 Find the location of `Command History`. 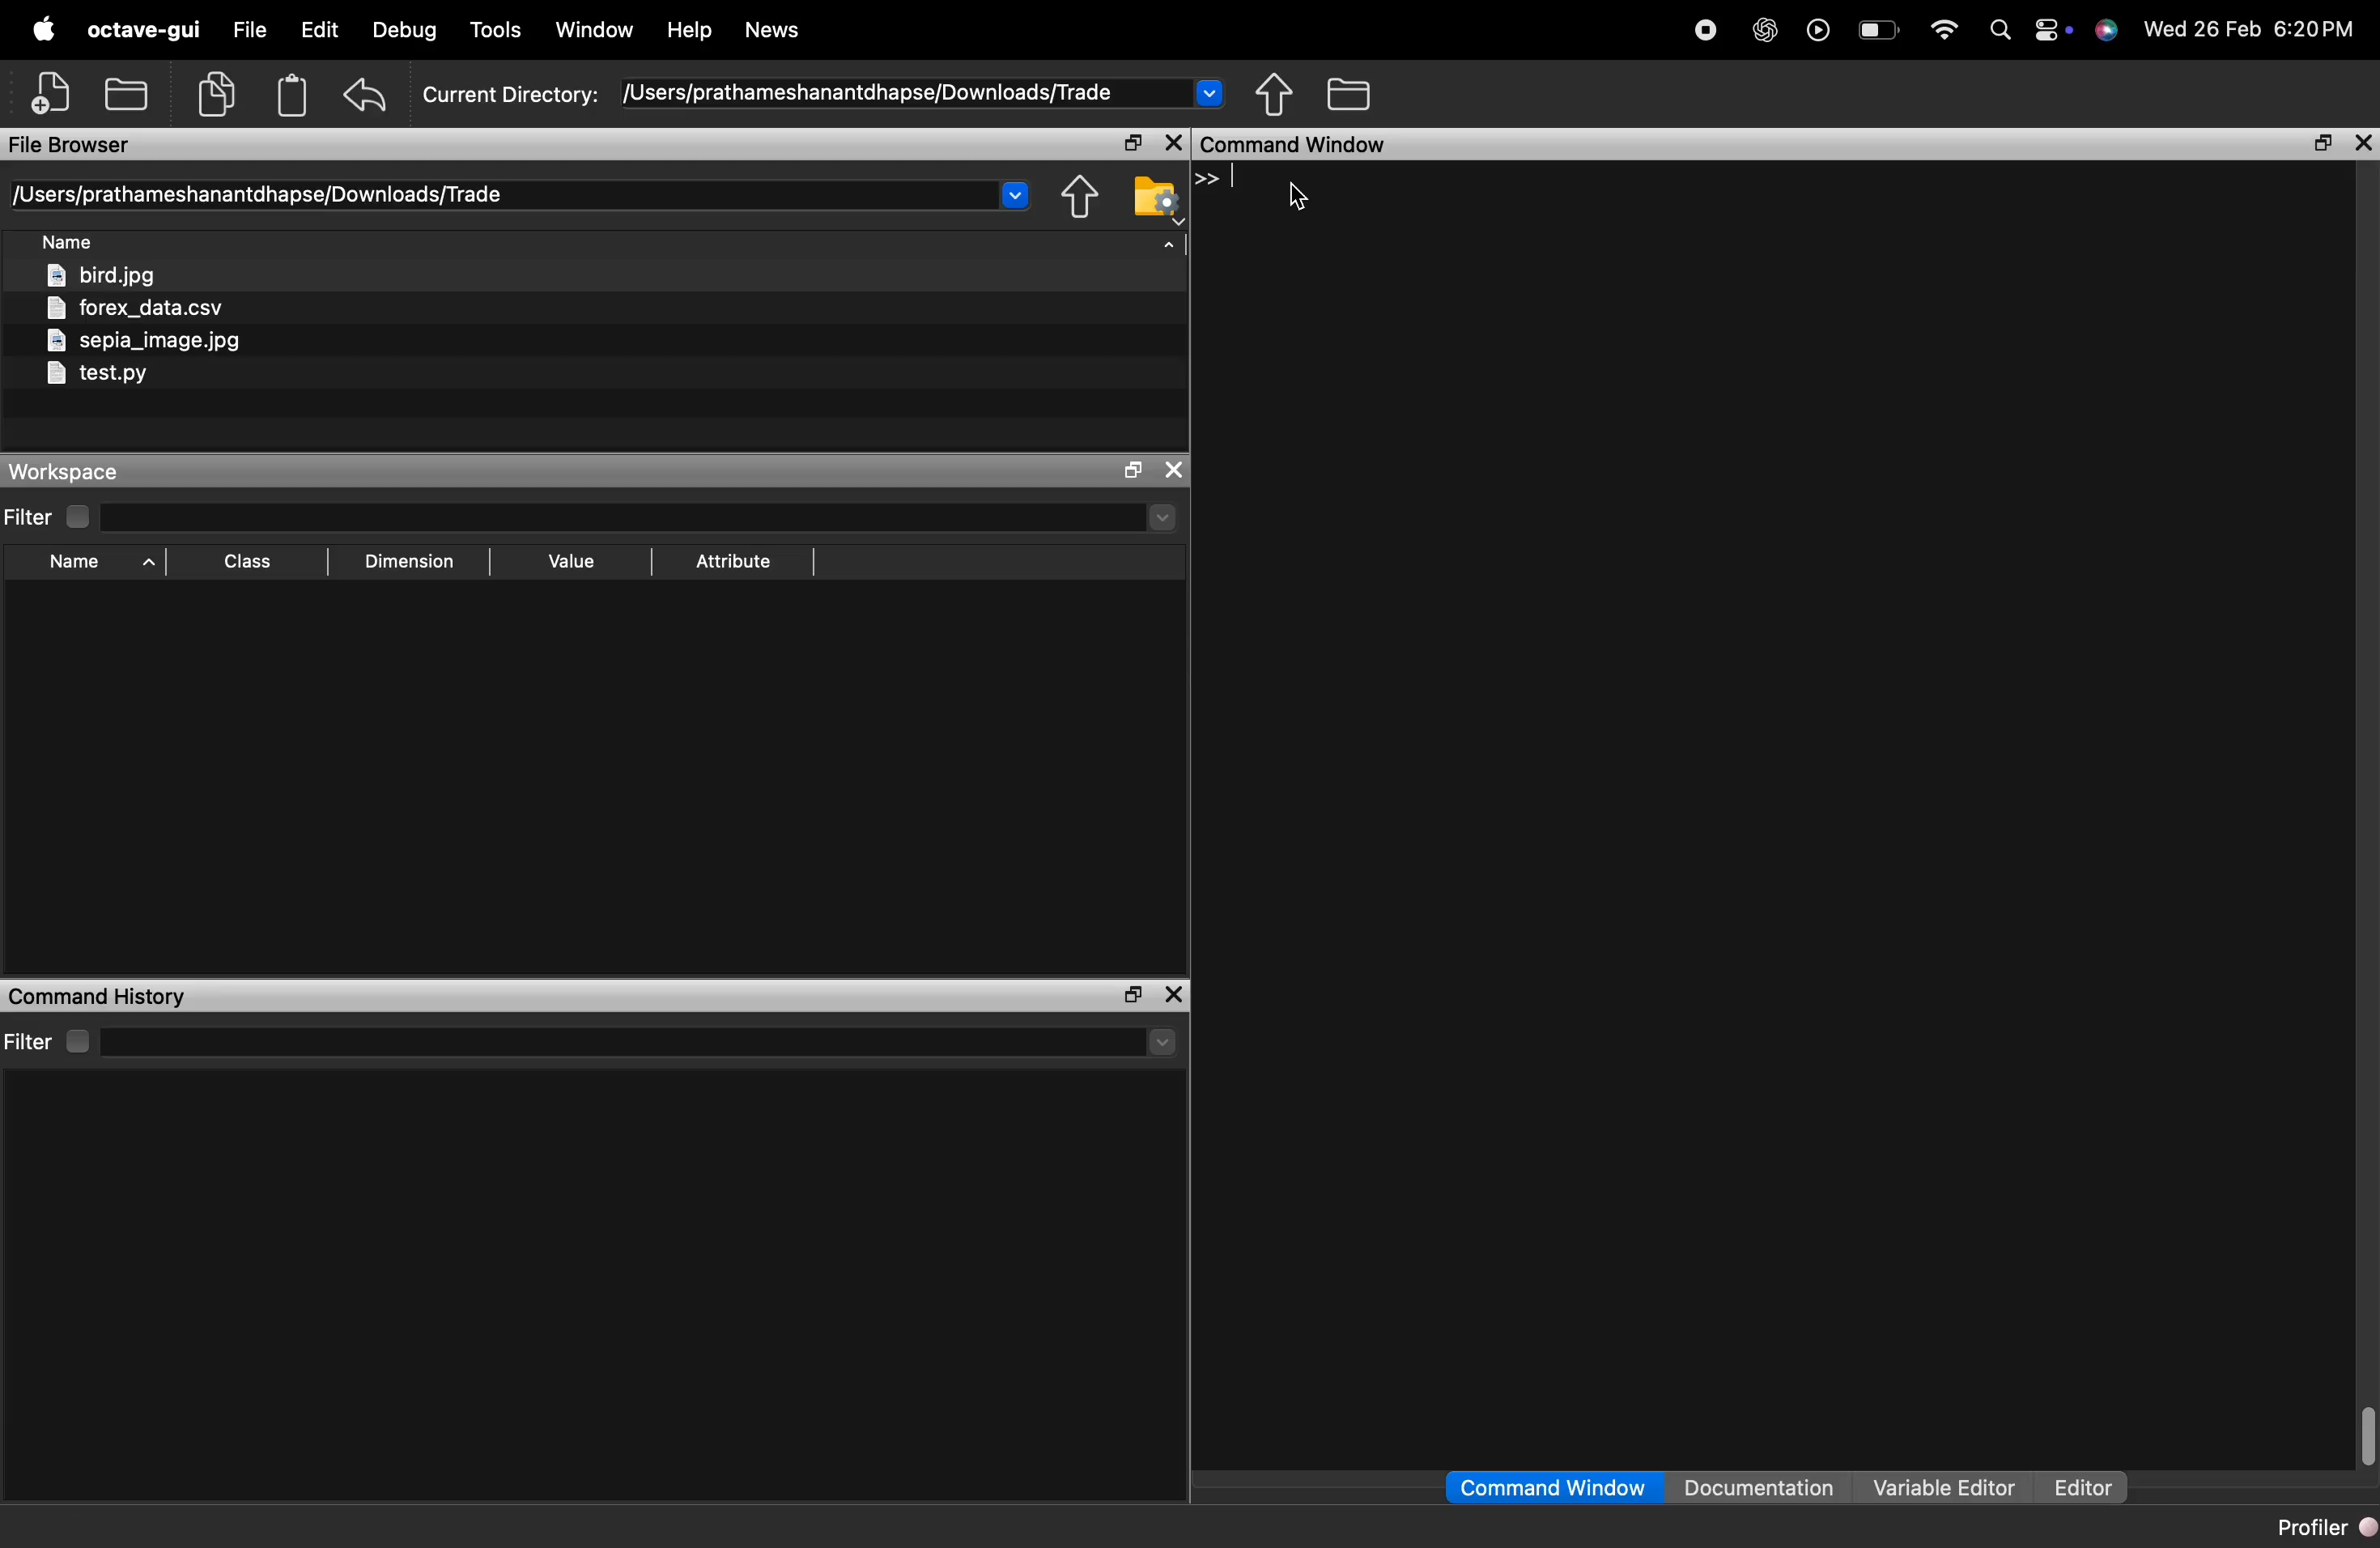

Command History is located at coordinates (97, 997).